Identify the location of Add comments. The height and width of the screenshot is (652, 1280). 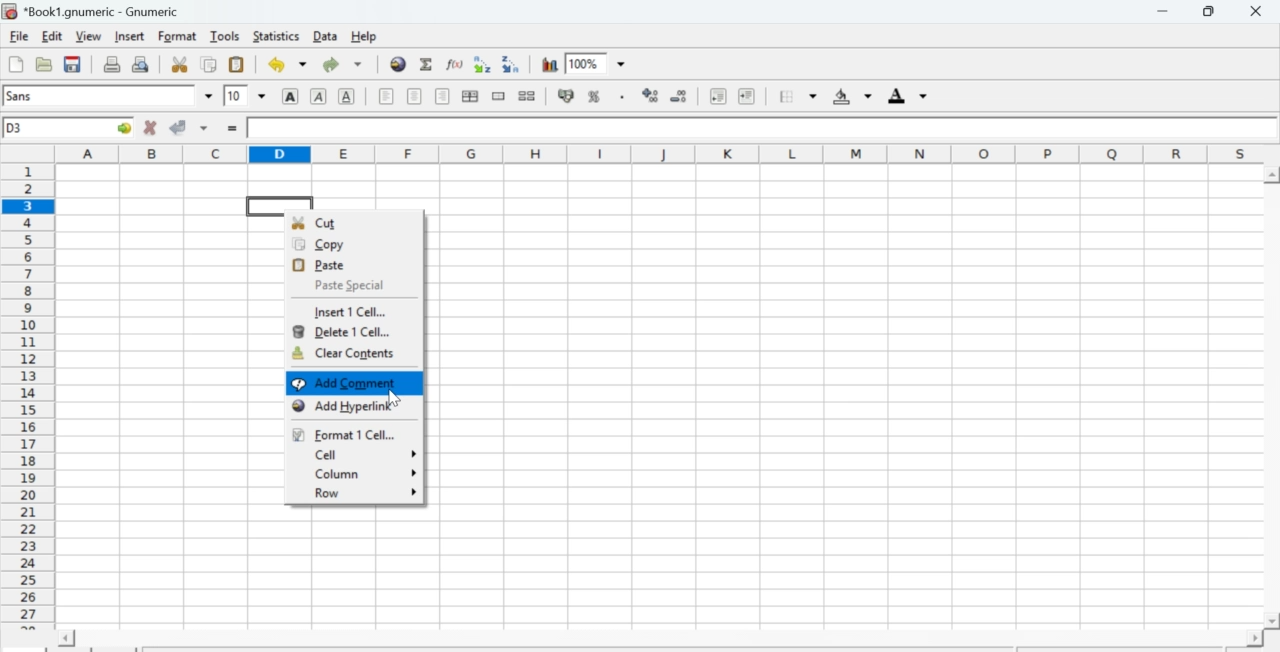
(353, 384).